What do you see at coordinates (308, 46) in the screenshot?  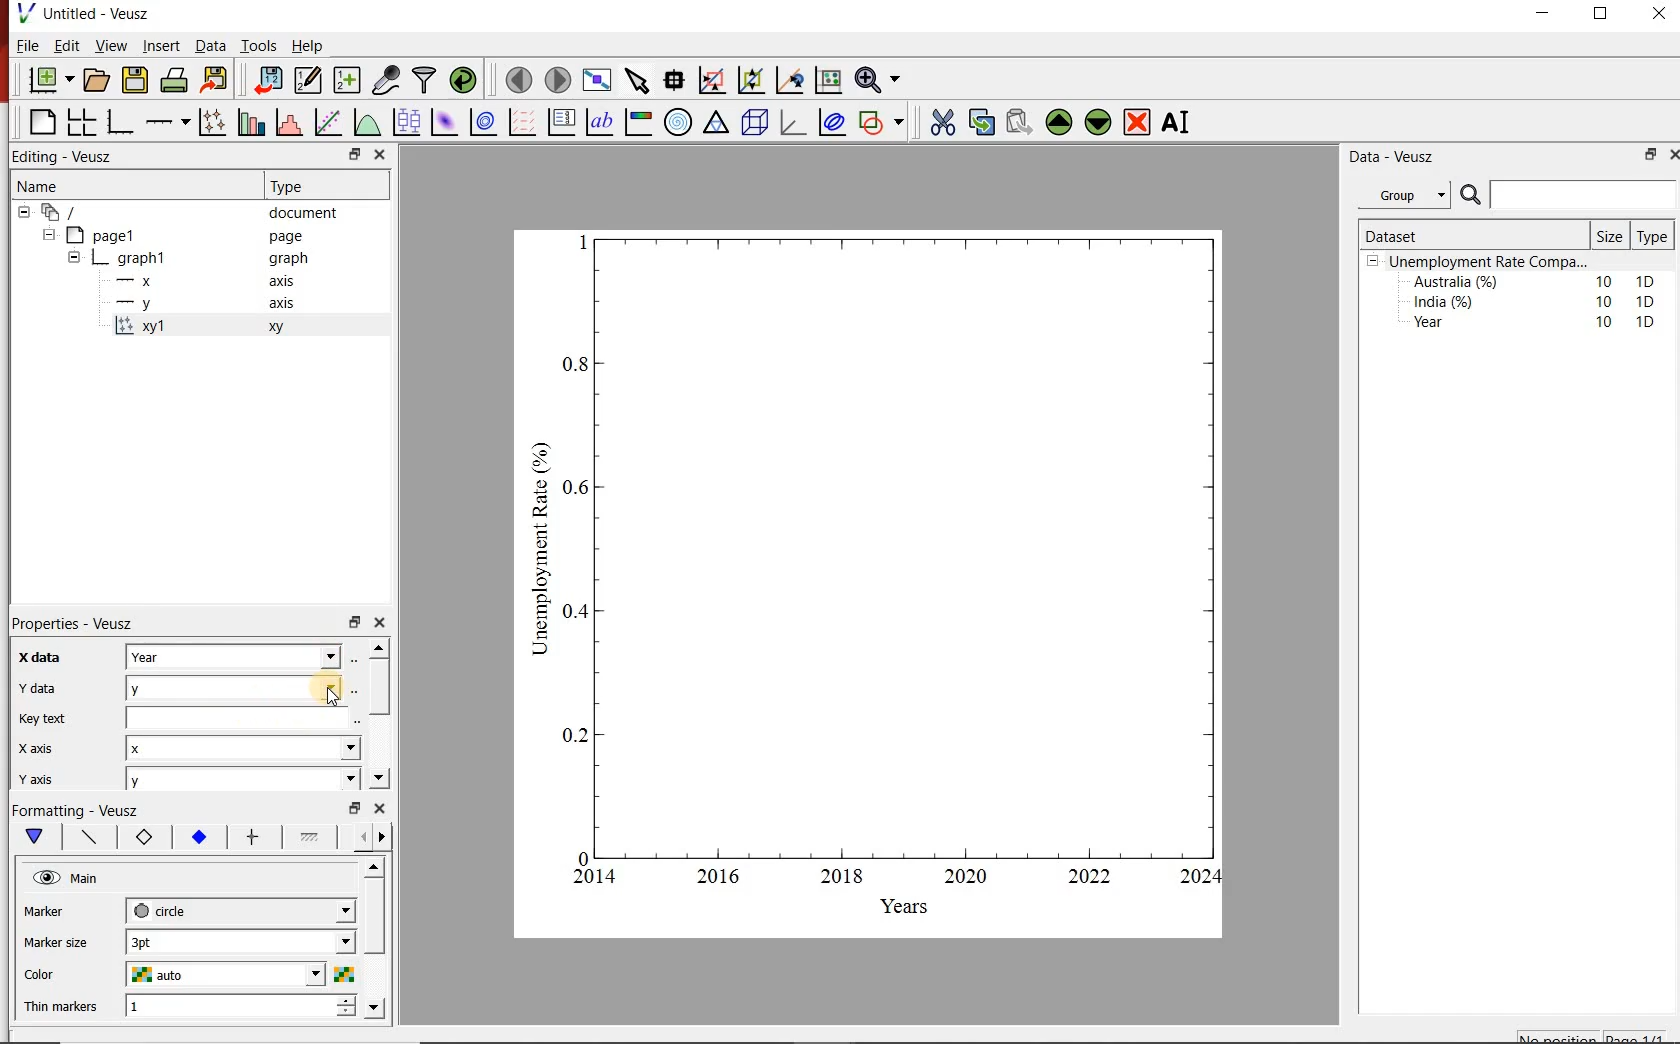 I see `Help` at bounding box center [308, 46].